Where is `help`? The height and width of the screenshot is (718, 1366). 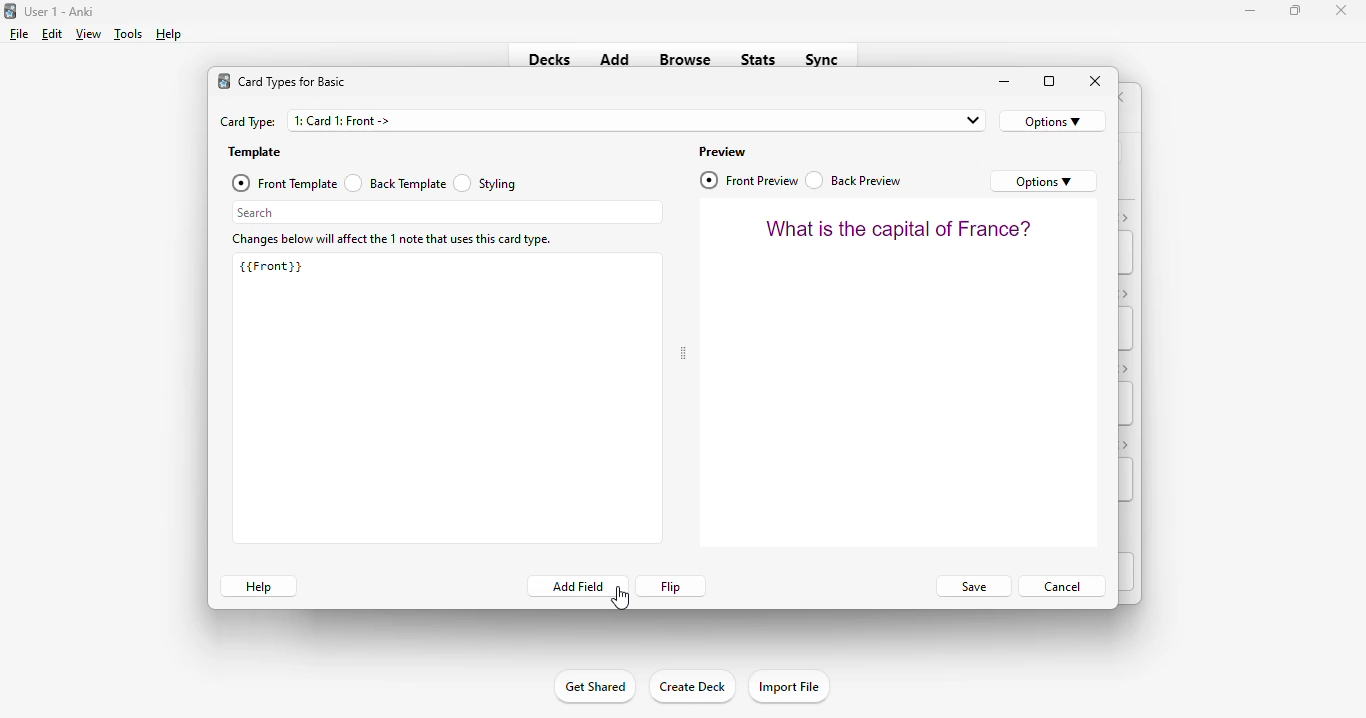
help is located at coordinates (258, 586).